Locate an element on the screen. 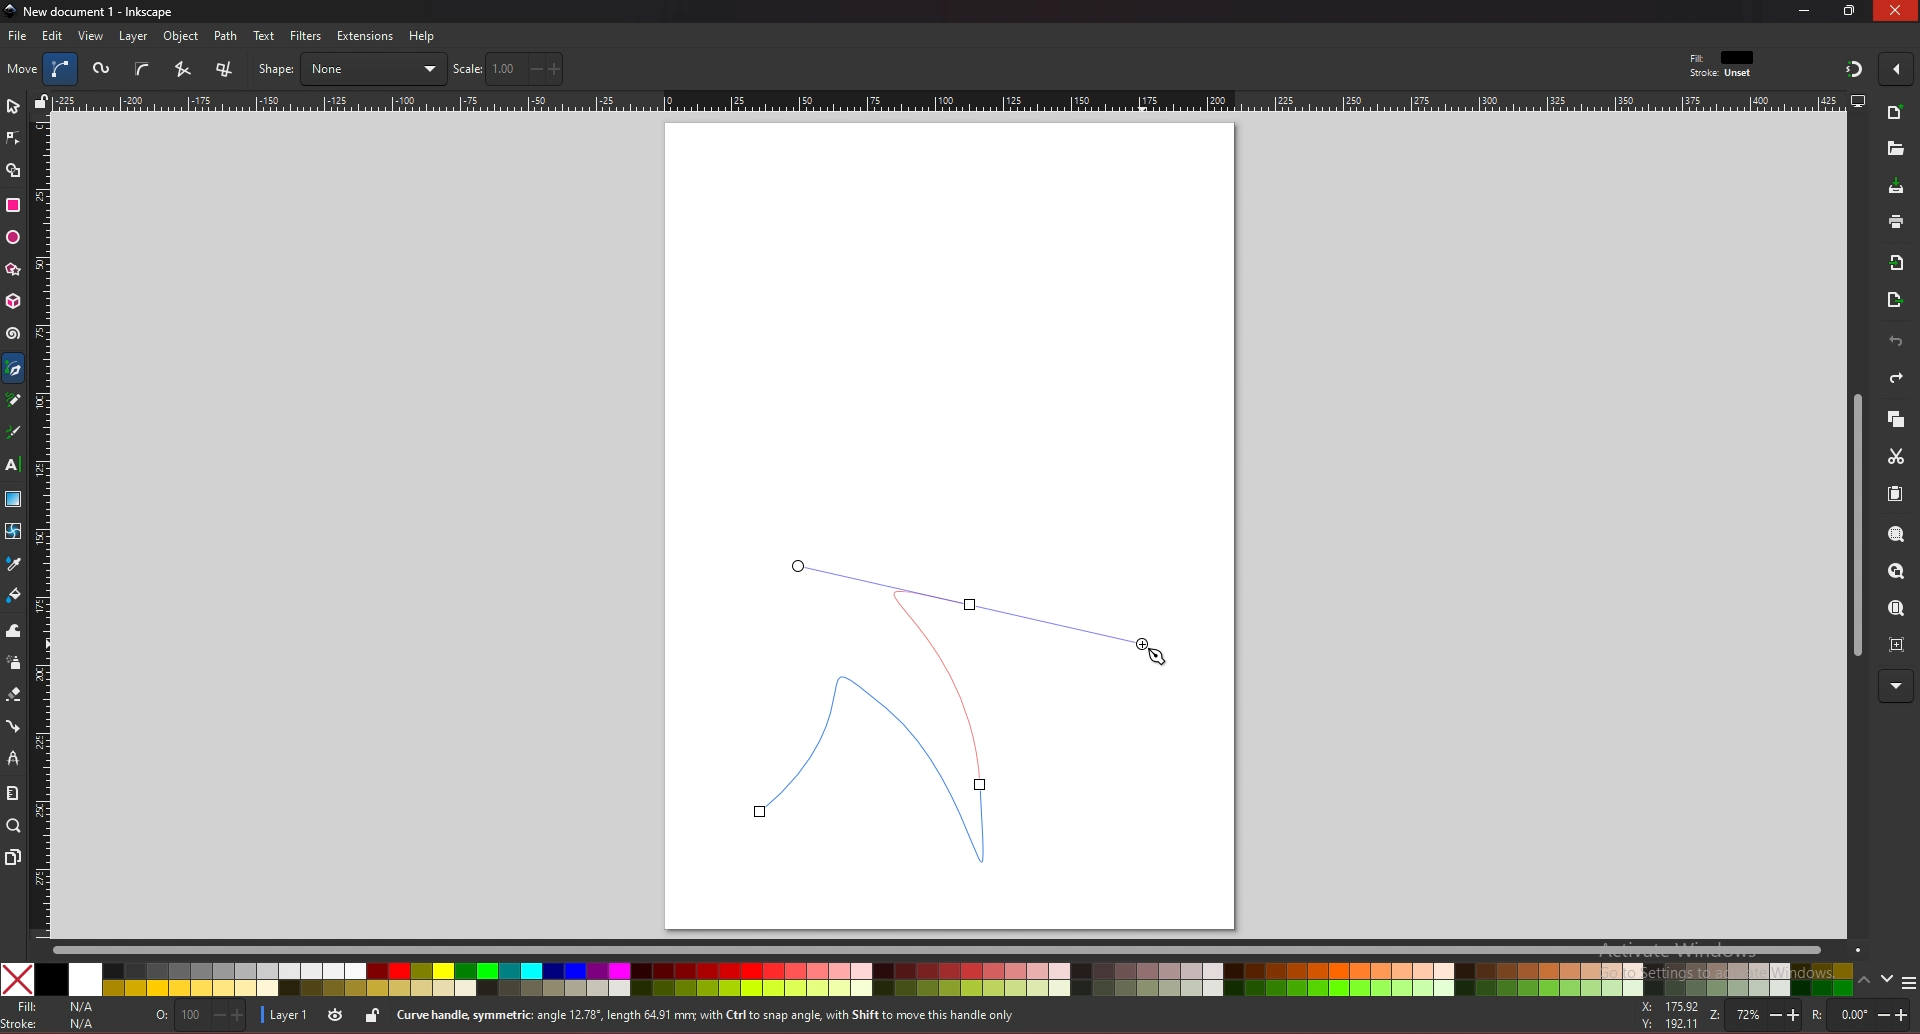 This screenshot has height=1034, width=1920. file is located at coordinates (17, 36).